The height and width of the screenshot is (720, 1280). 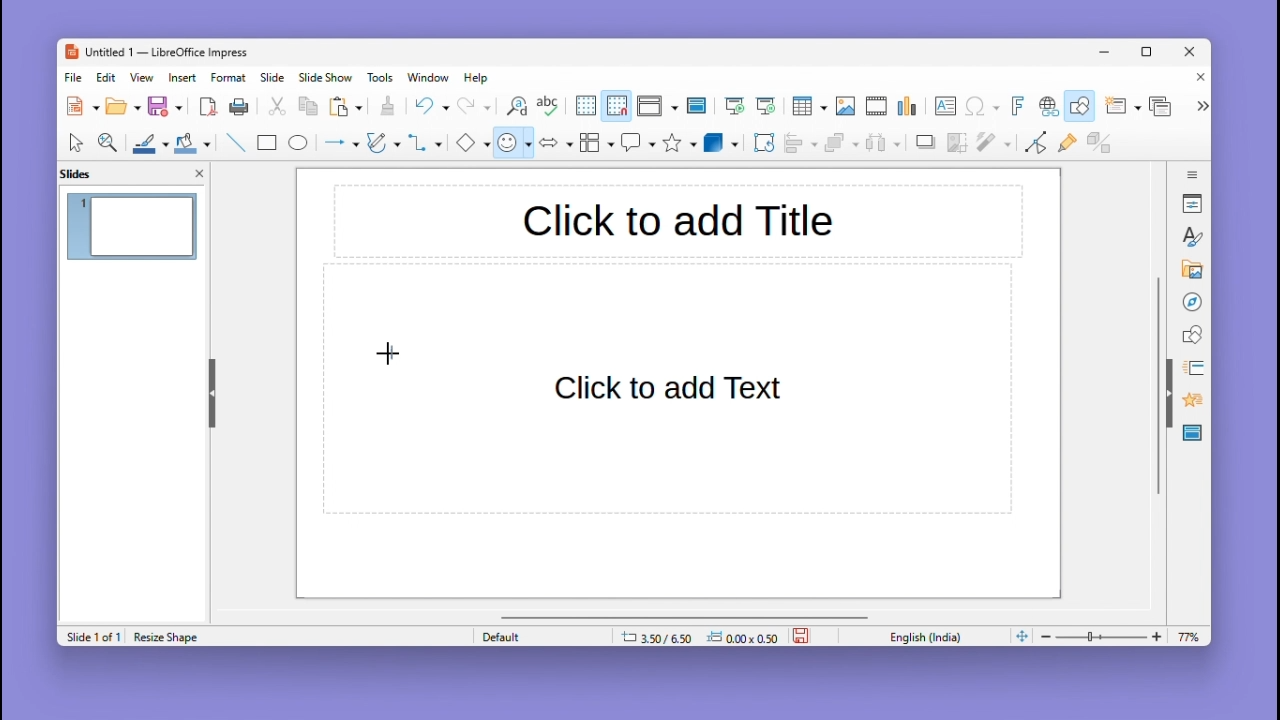 What do you see at coordinates (185, 77) in the screenshot?
I see `Insert` at bounding box center [185, 77].